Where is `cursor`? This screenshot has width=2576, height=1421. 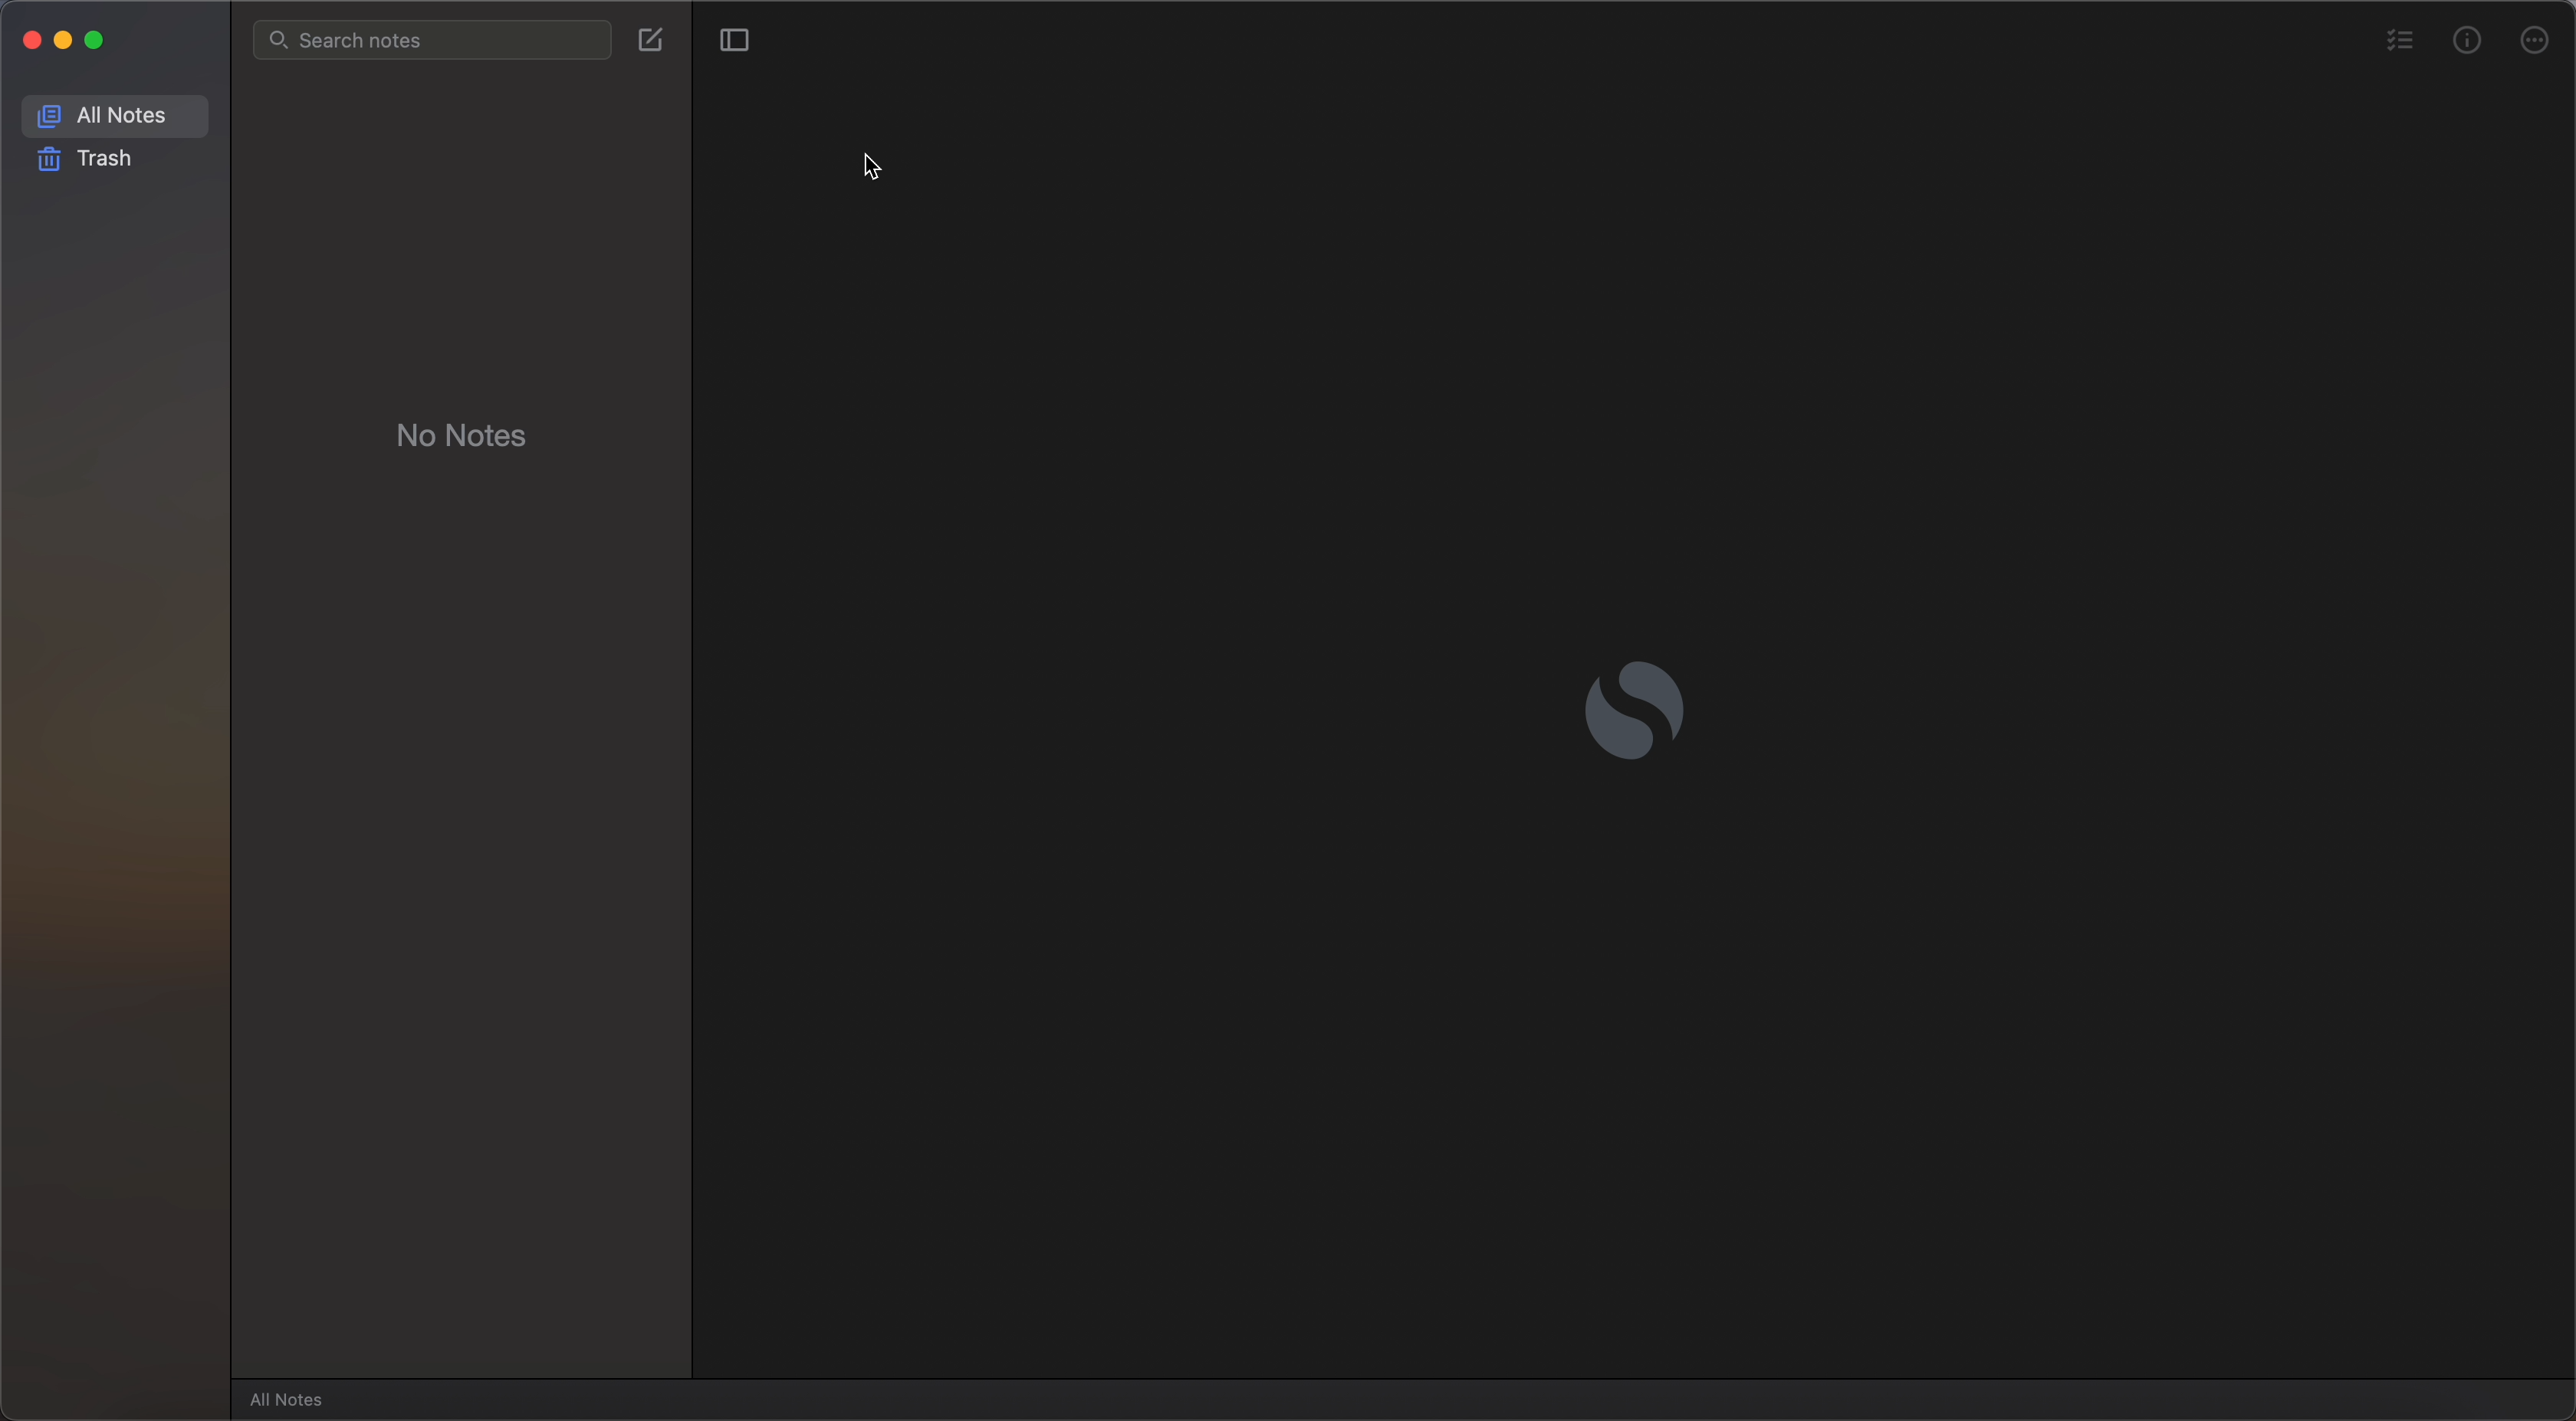
cursor is located at coordinates (876, 164).